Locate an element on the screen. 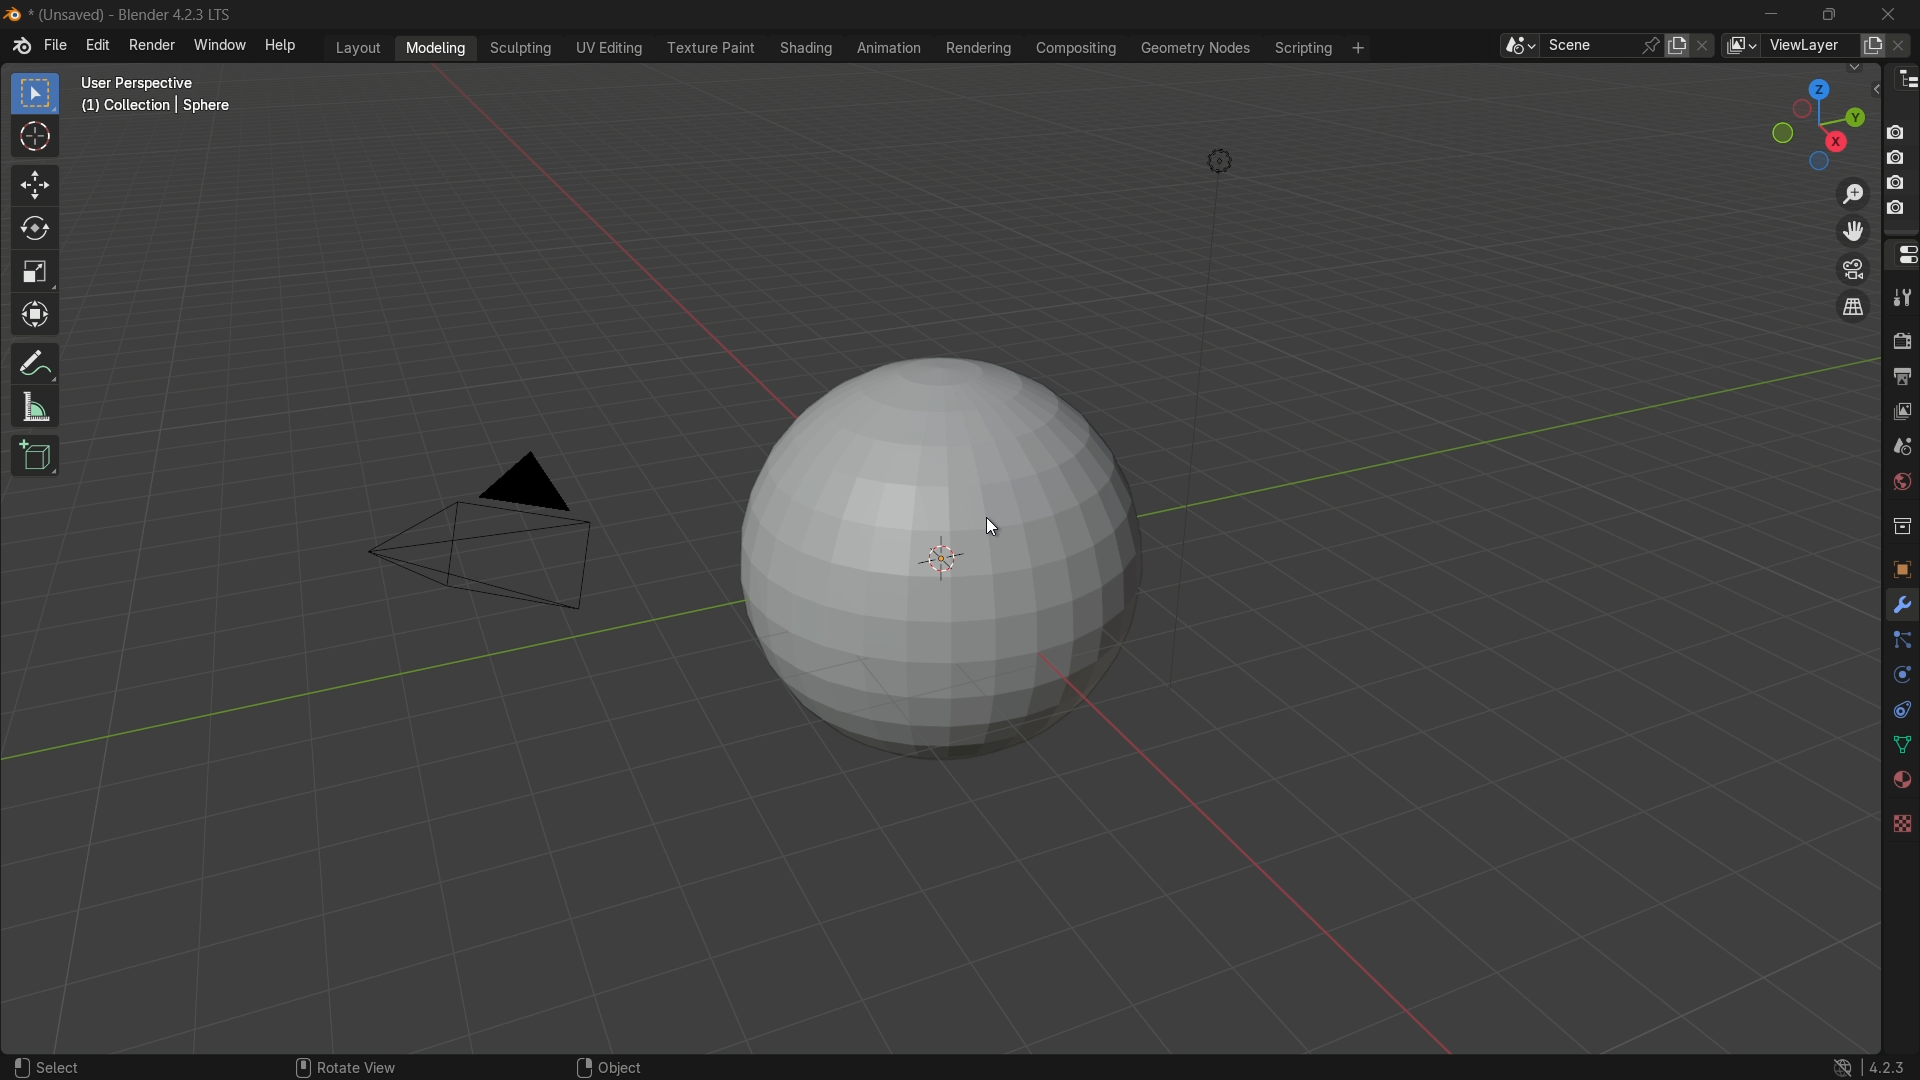 This screenshot has width=1920, height=1080. maximize or restore is located at coordinates (1828, 14).